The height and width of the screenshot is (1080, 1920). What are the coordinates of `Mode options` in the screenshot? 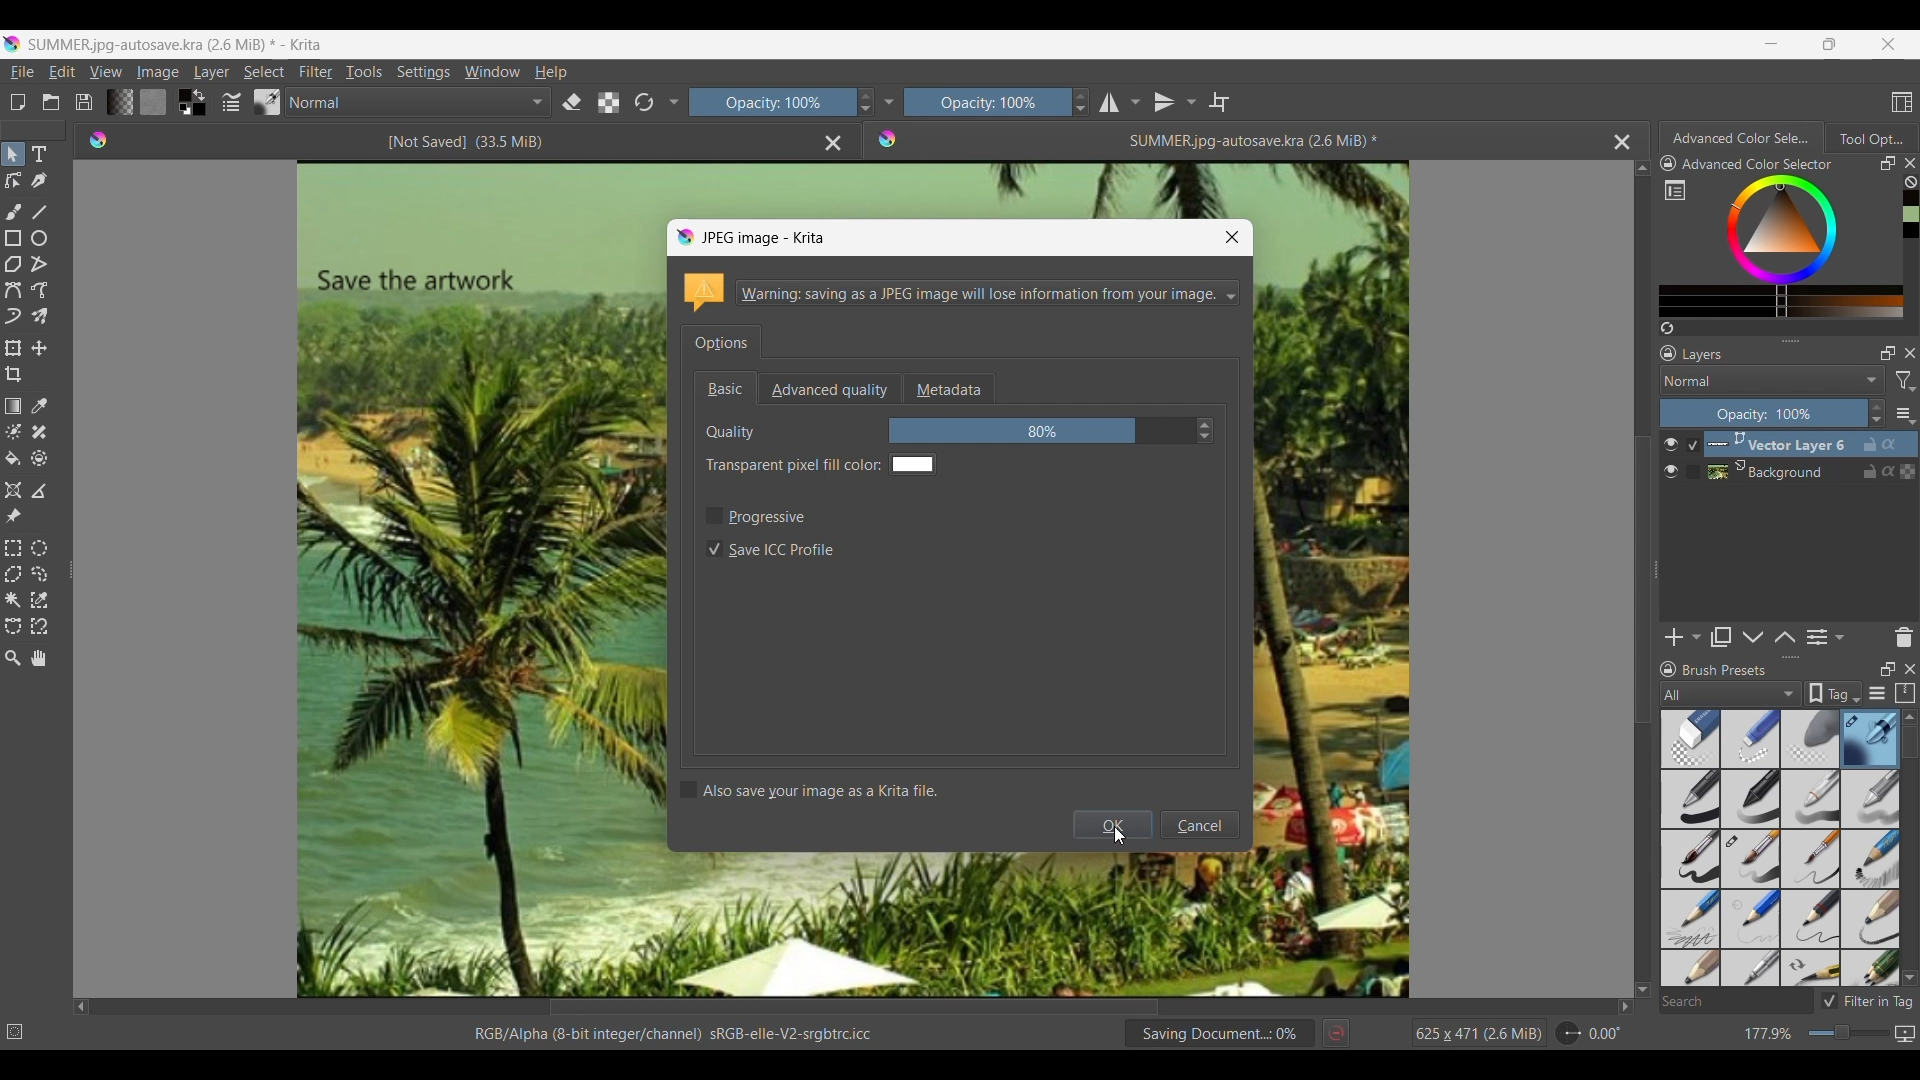 It's located at (419, 102).